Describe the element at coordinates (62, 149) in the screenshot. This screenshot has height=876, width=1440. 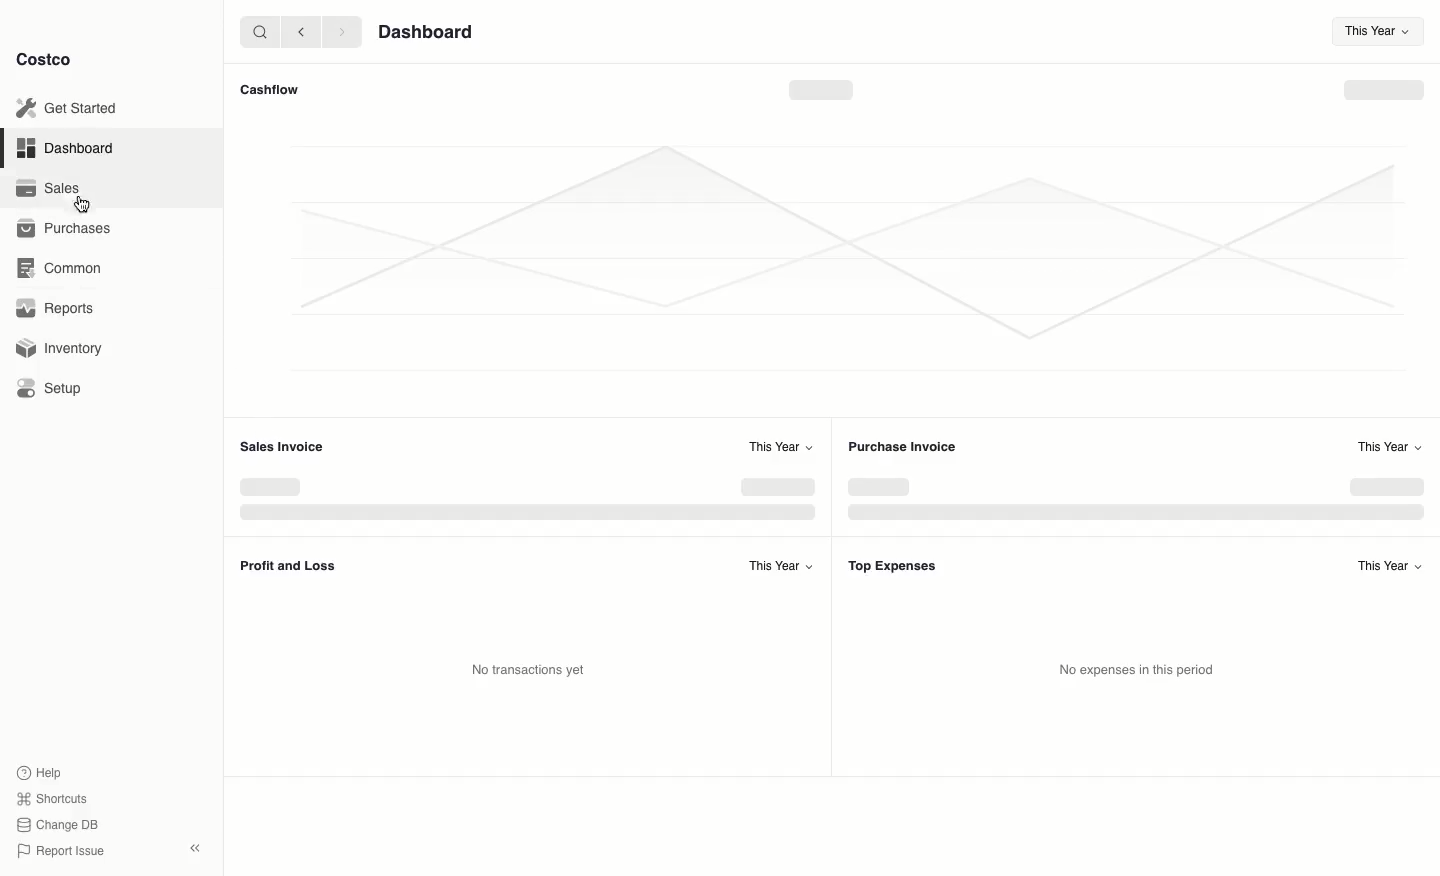
I see `Dashboard` at that location.